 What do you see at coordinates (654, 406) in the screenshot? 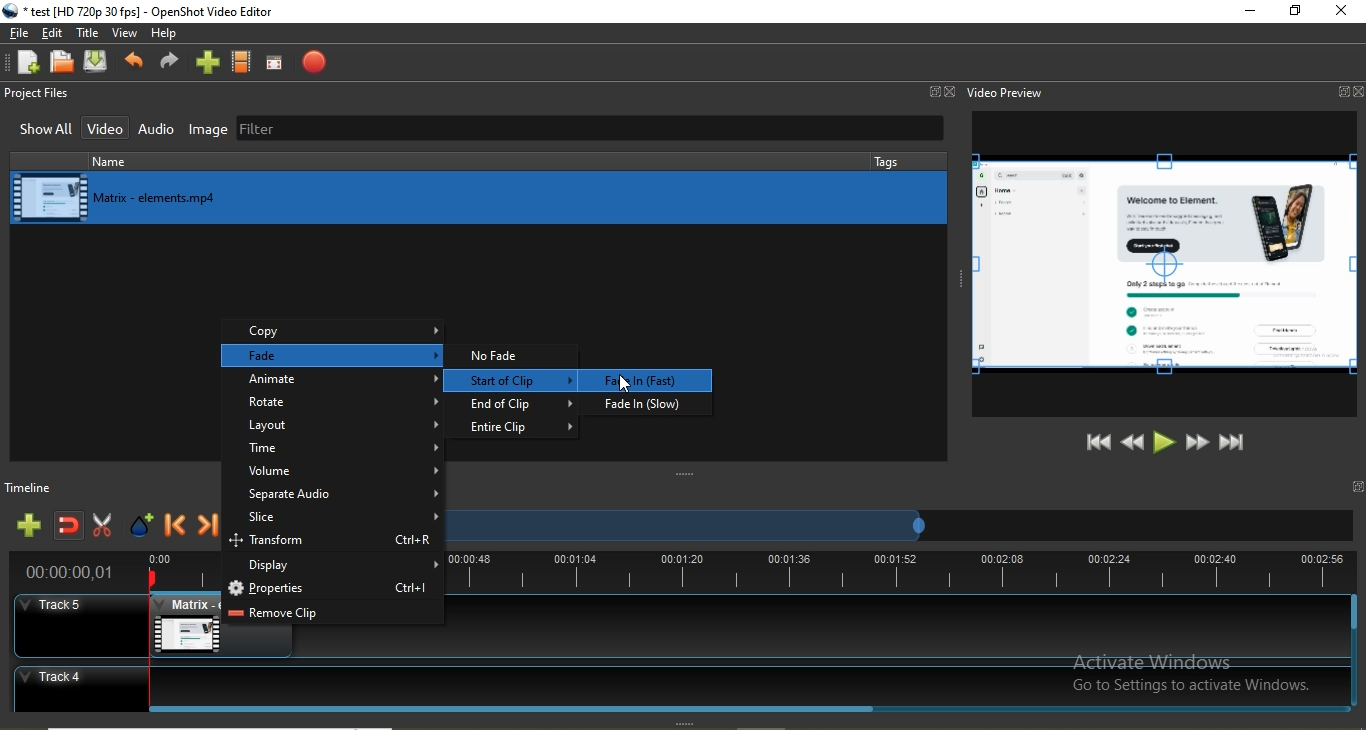
I see `fade in (slow)` at bounding box center [654, 406].